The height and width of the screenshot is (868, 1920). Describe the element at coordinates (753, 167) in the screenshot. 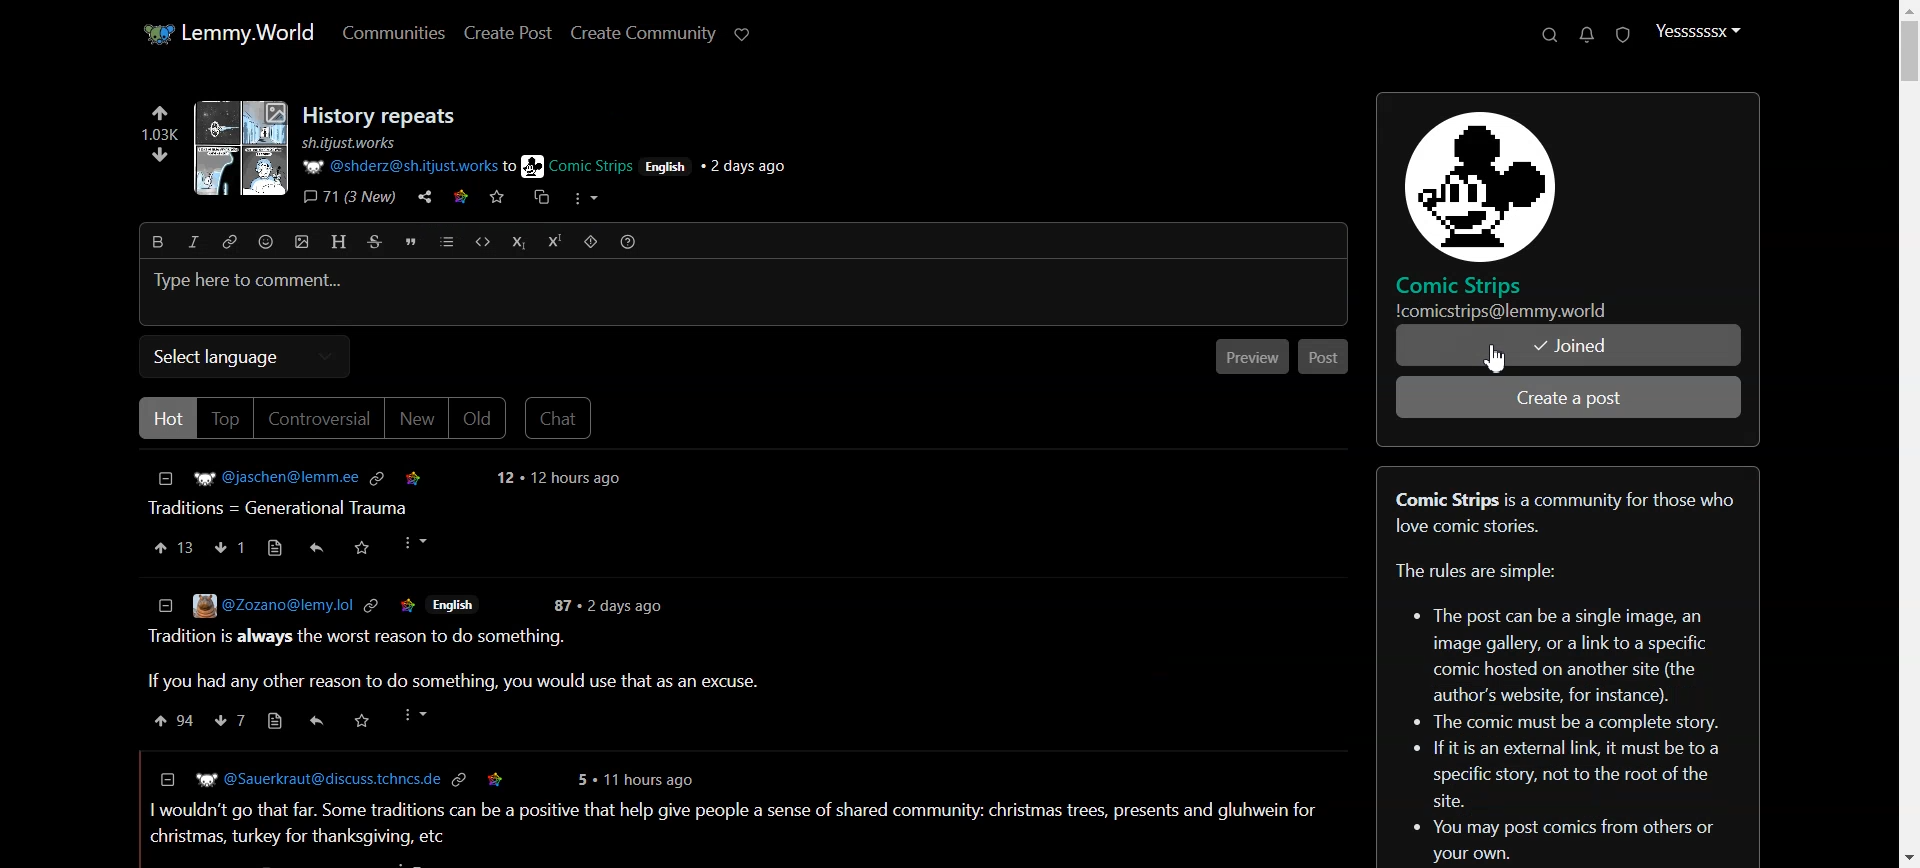

I see `2 days ago` at that location.